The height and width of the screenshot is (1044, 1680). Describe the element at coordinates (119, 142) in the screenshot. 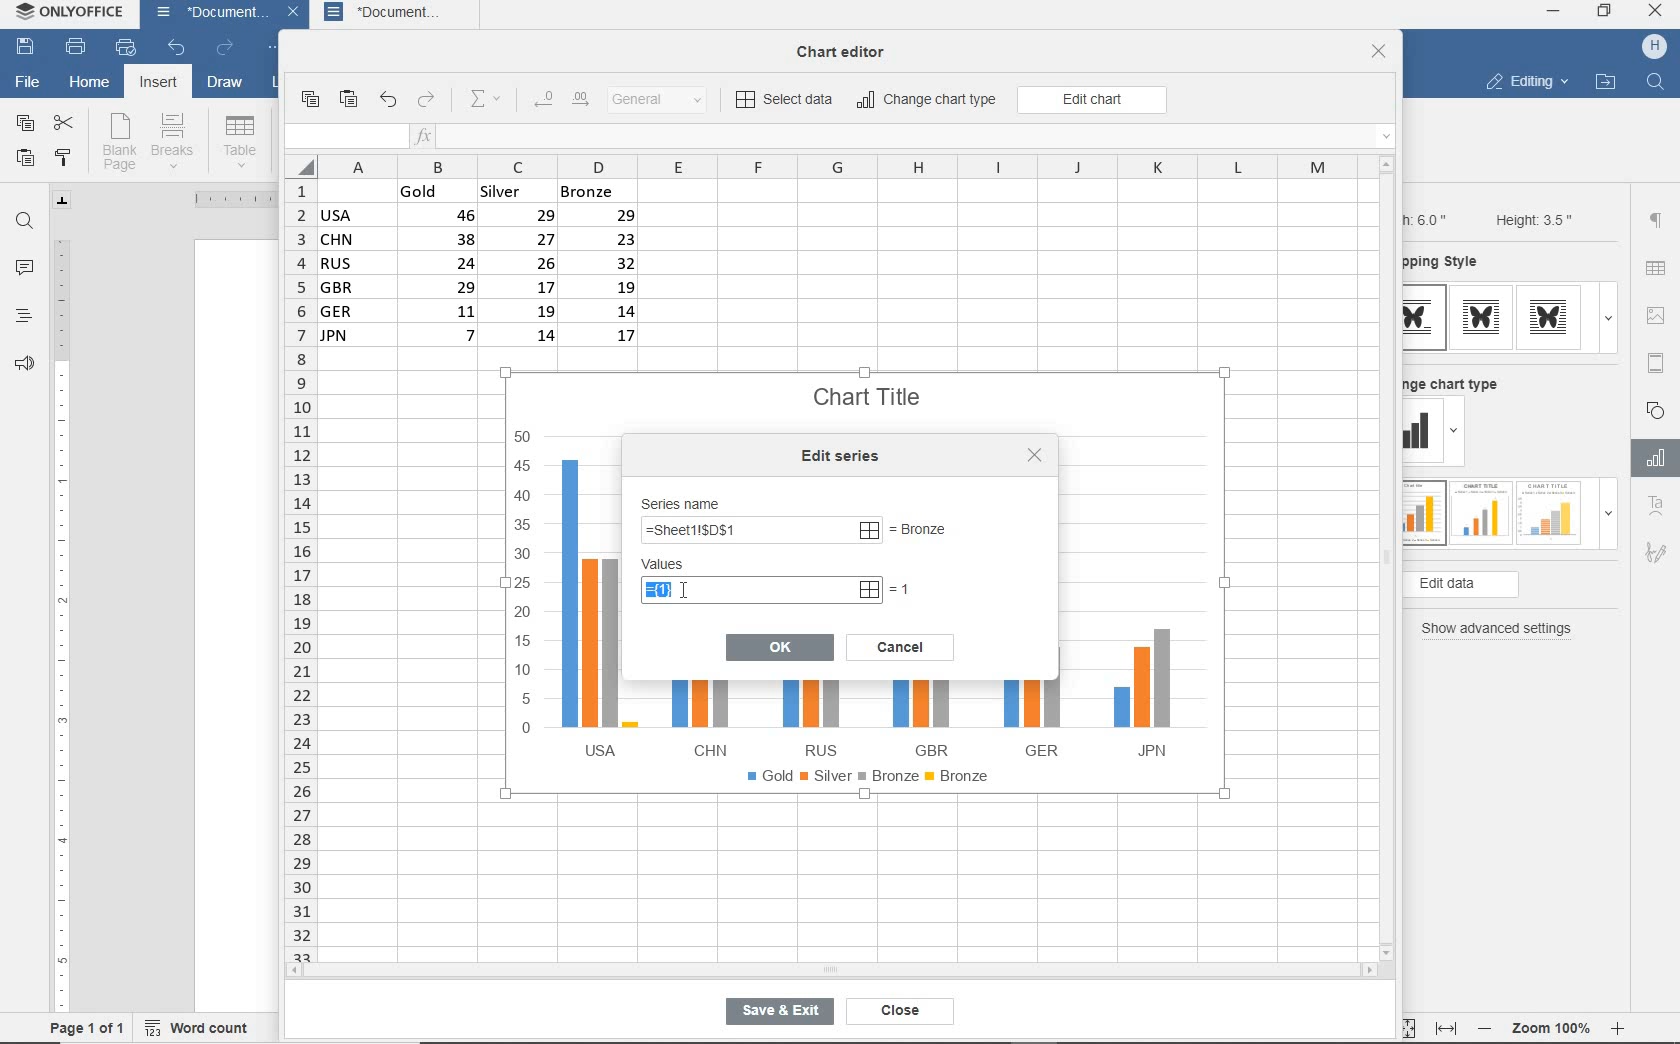

I see `blank page` at that location.